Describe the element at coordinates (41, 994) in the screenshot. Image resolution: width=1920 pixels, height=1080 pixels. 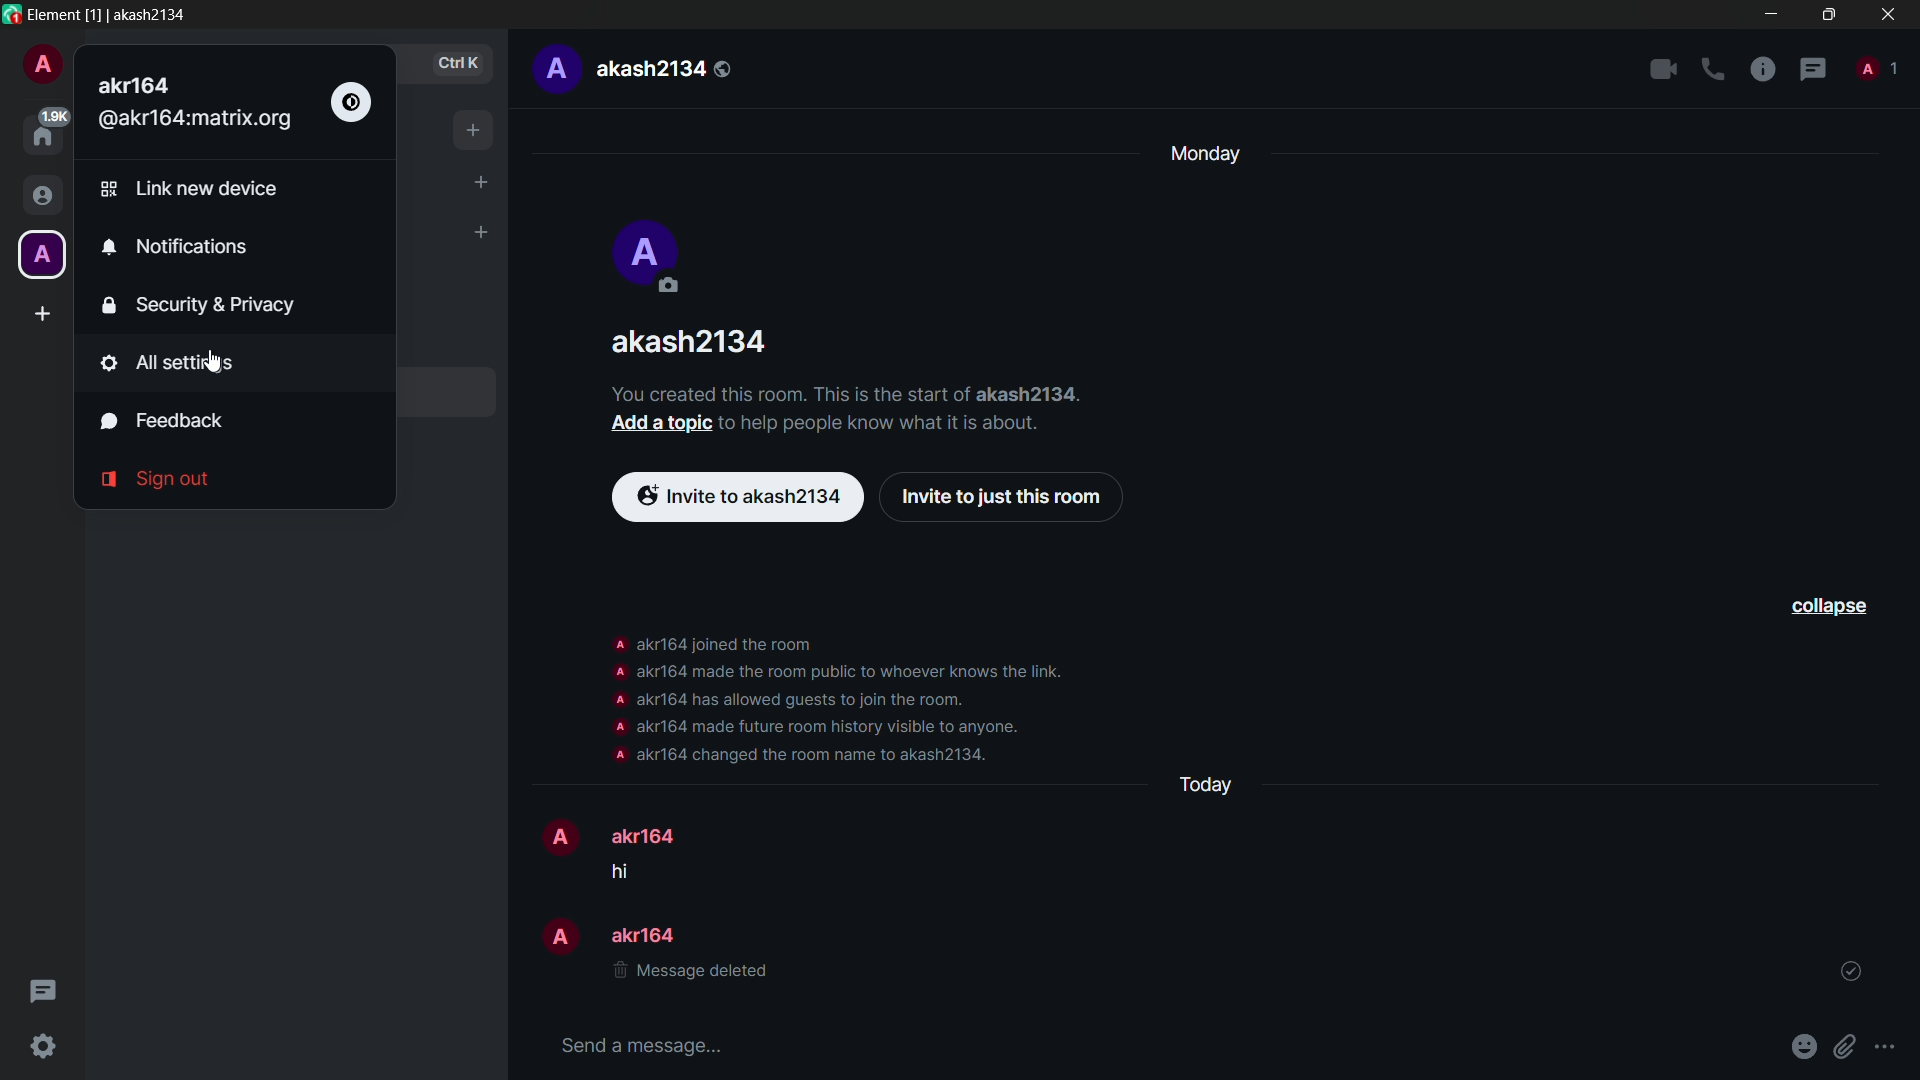
I see `threads` at that location.